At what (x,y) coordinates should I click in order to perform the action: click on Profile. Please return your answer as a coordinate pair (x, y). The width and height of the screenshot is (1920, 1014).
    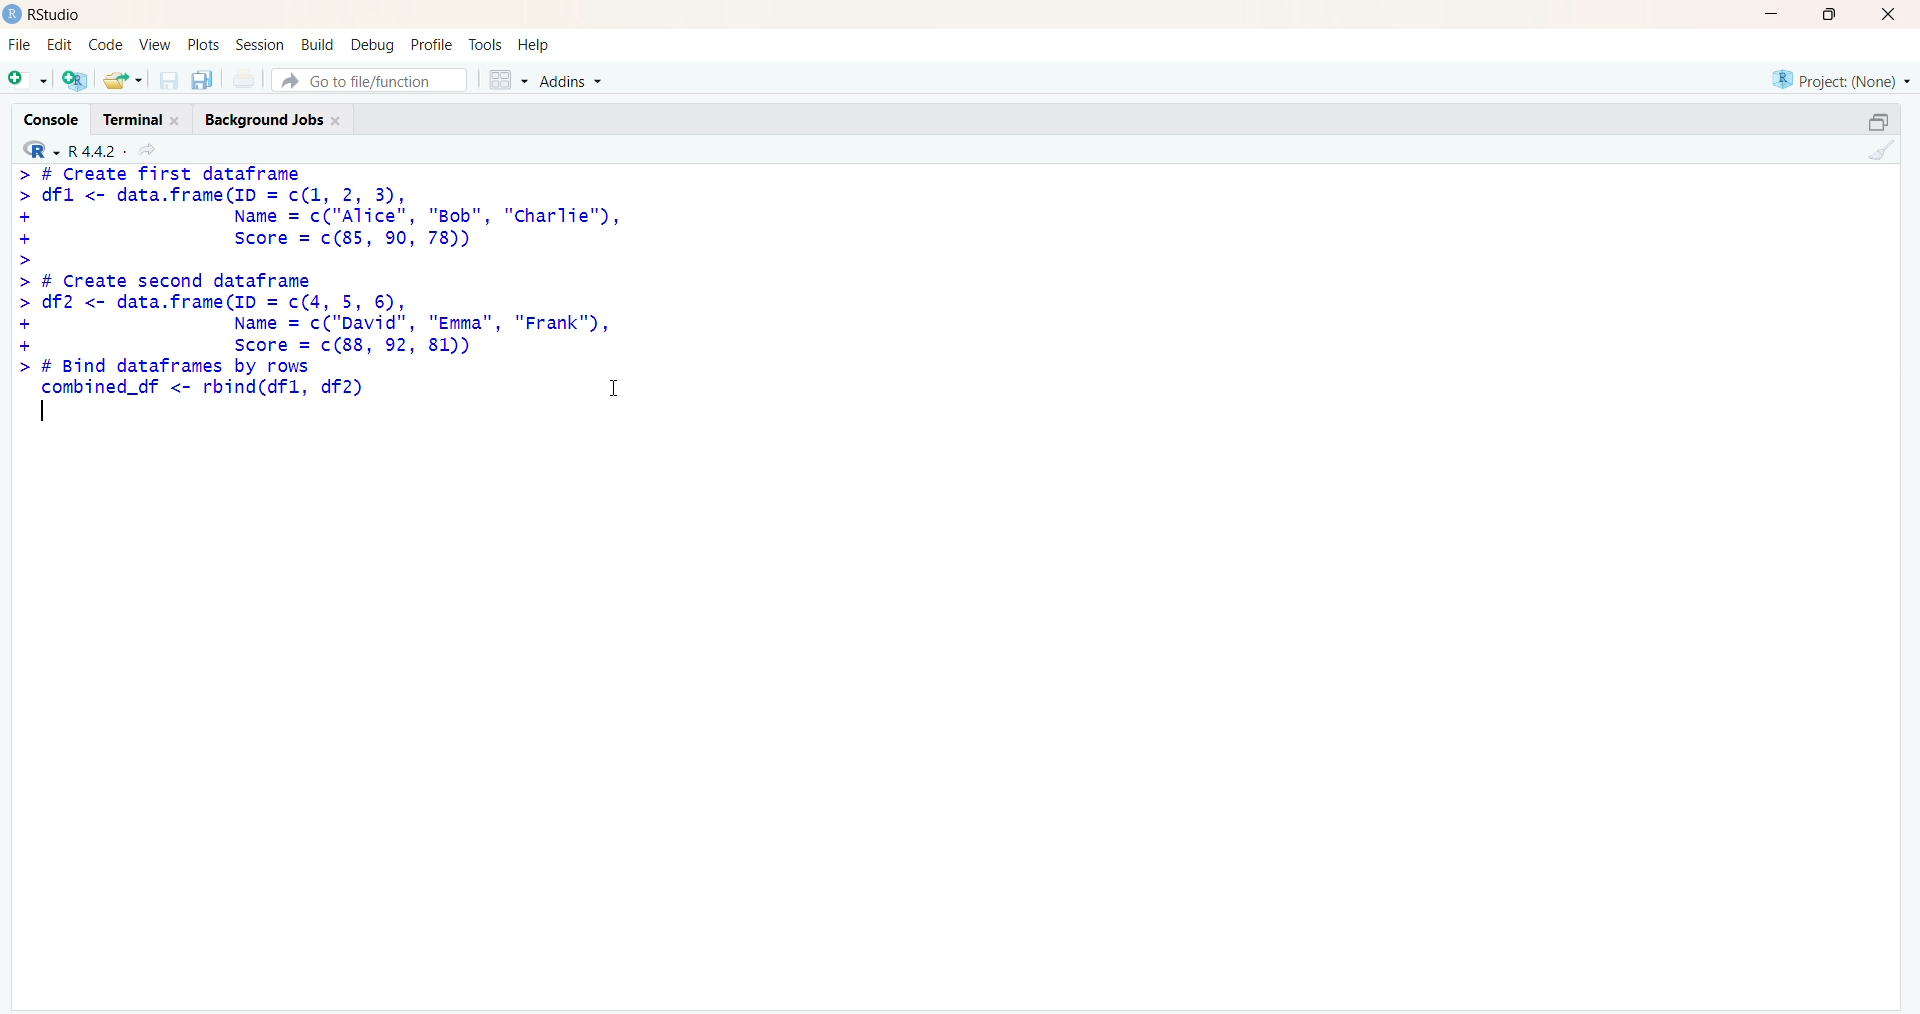
    Looking at the image, I should click on (432, 45).